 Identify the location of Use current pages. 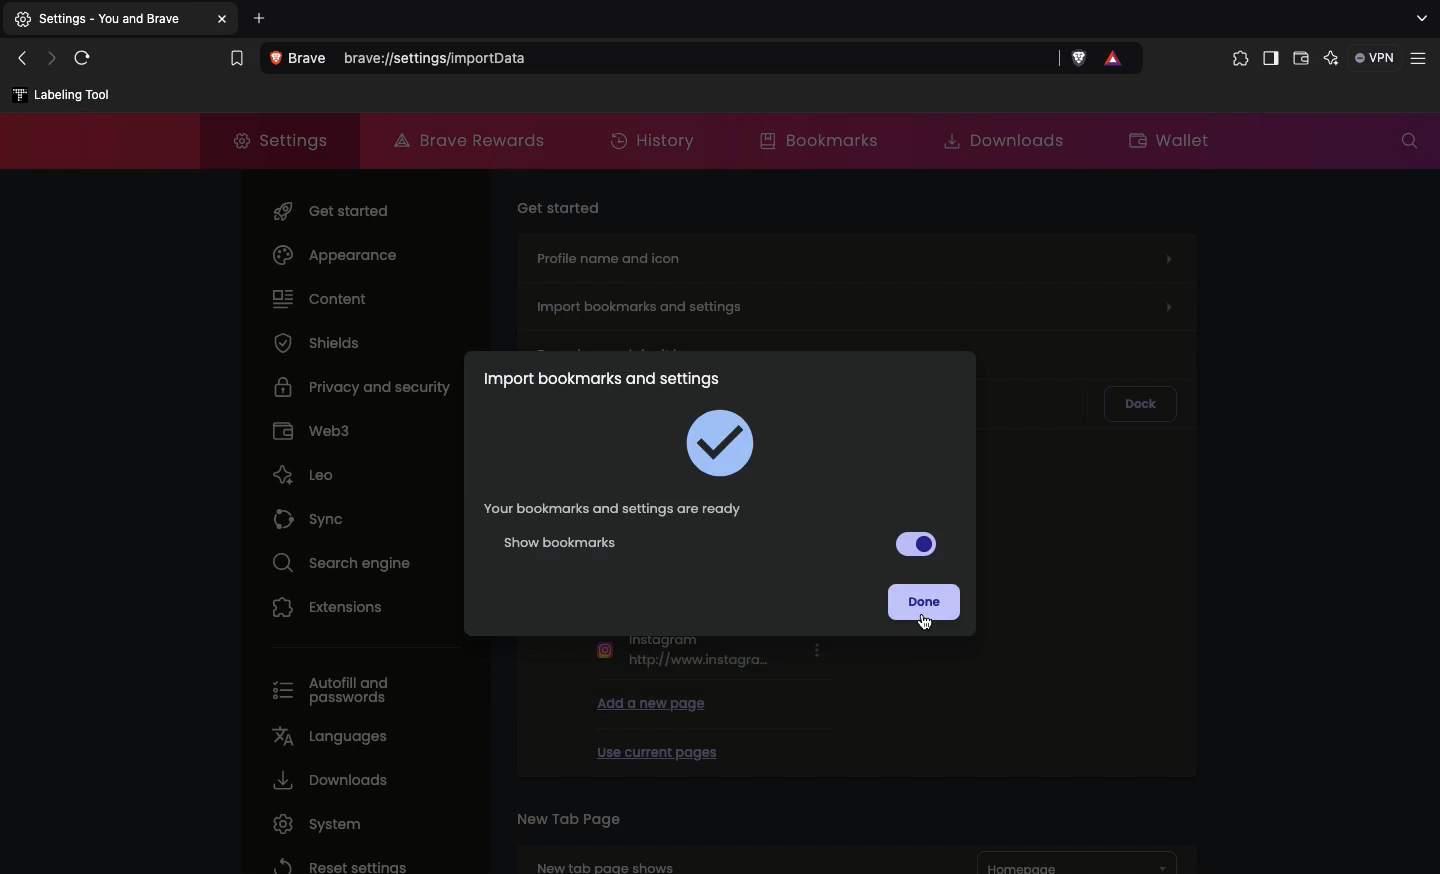
(656, 749).